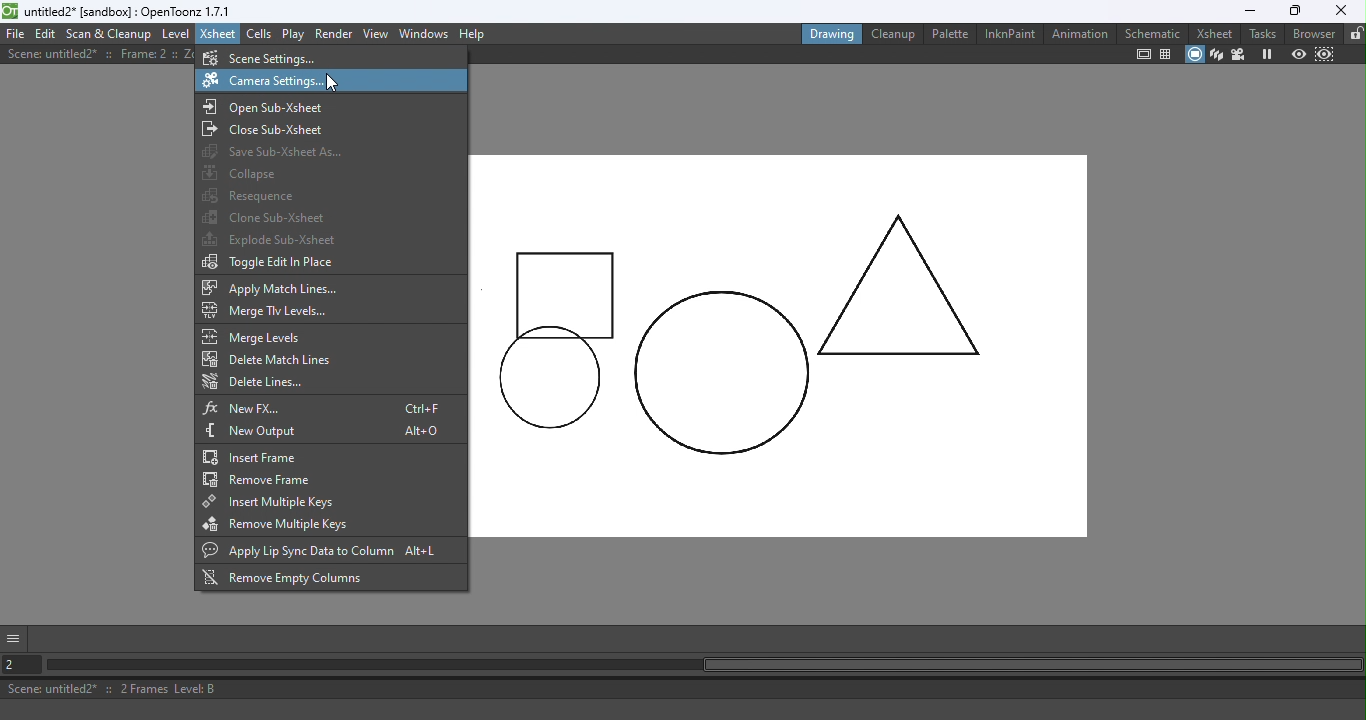 This screenshot has height=720, width=1366. What do you see at coordinates (1011, 34) in the screenshot?
I see `InknPaint` at bounding box center [1011, 34].